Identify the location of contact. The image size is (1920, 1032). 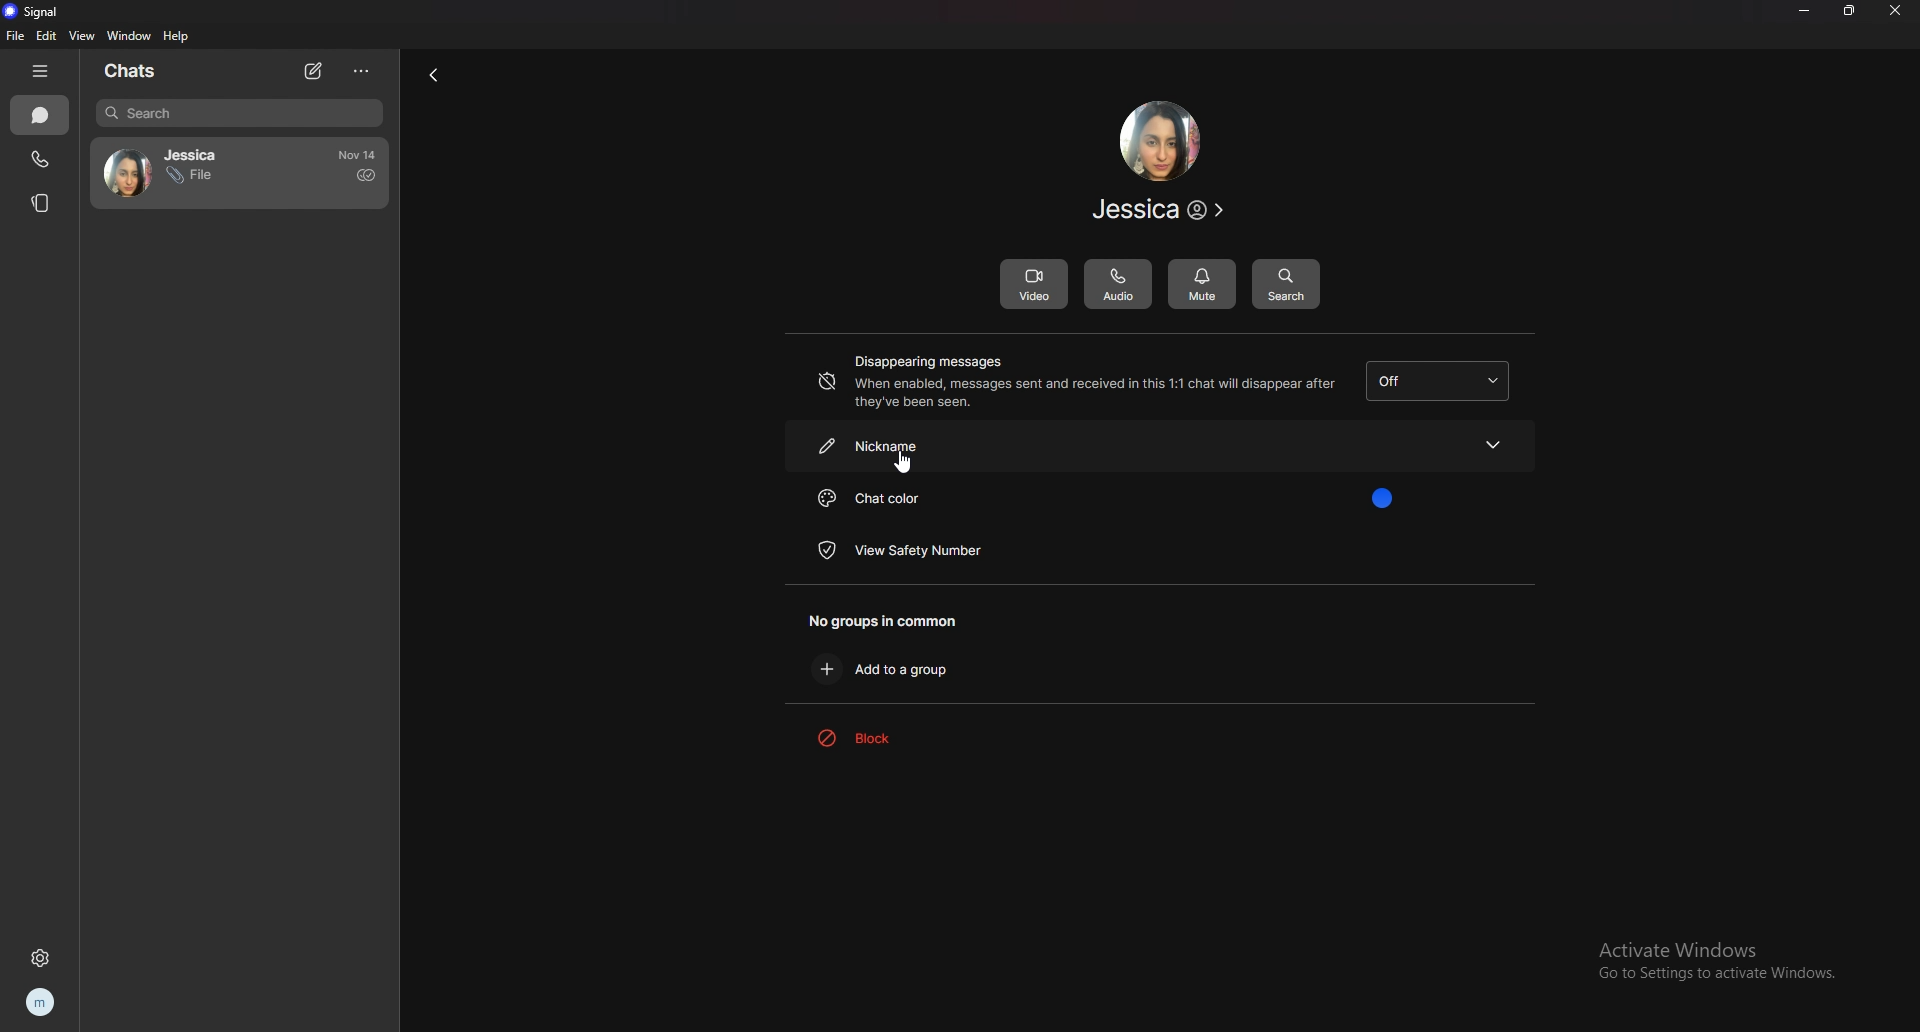
(173, 170).